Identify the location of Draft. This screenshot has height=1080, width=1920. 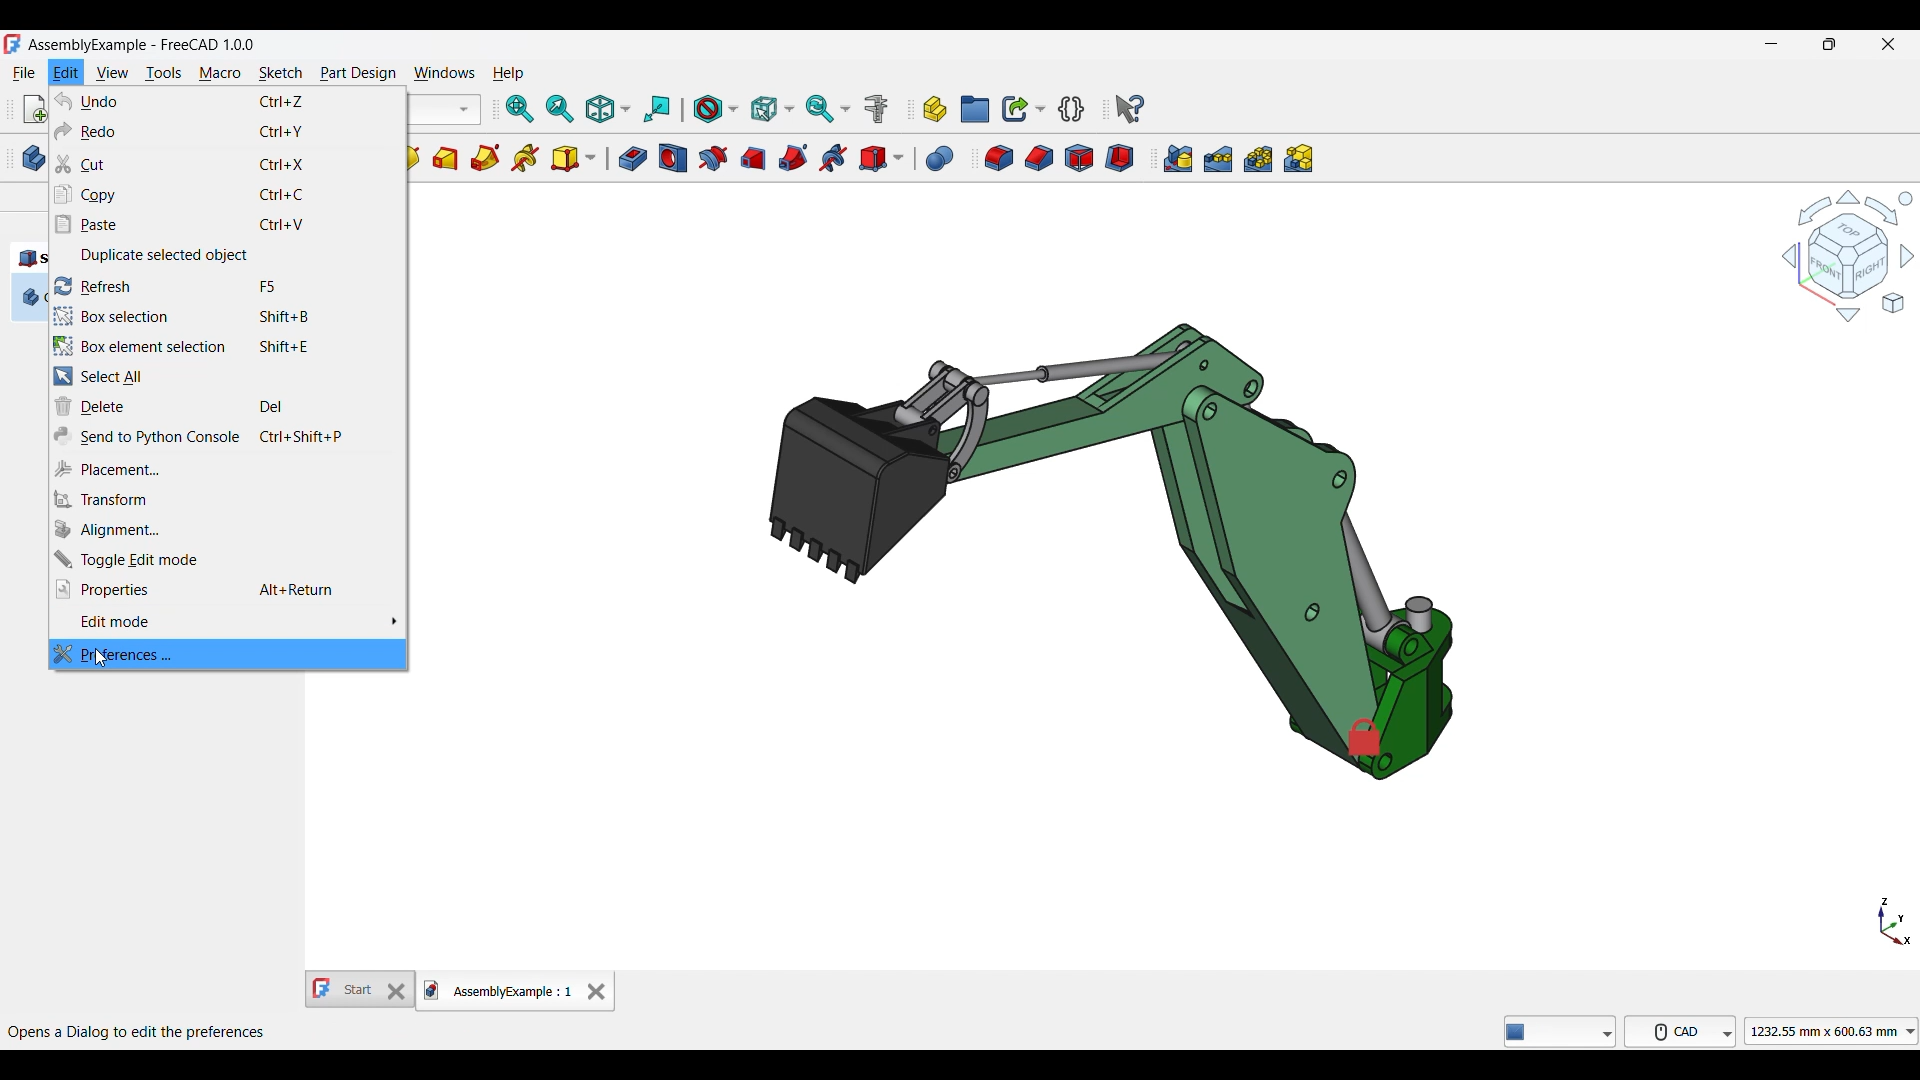
(1079, 158).